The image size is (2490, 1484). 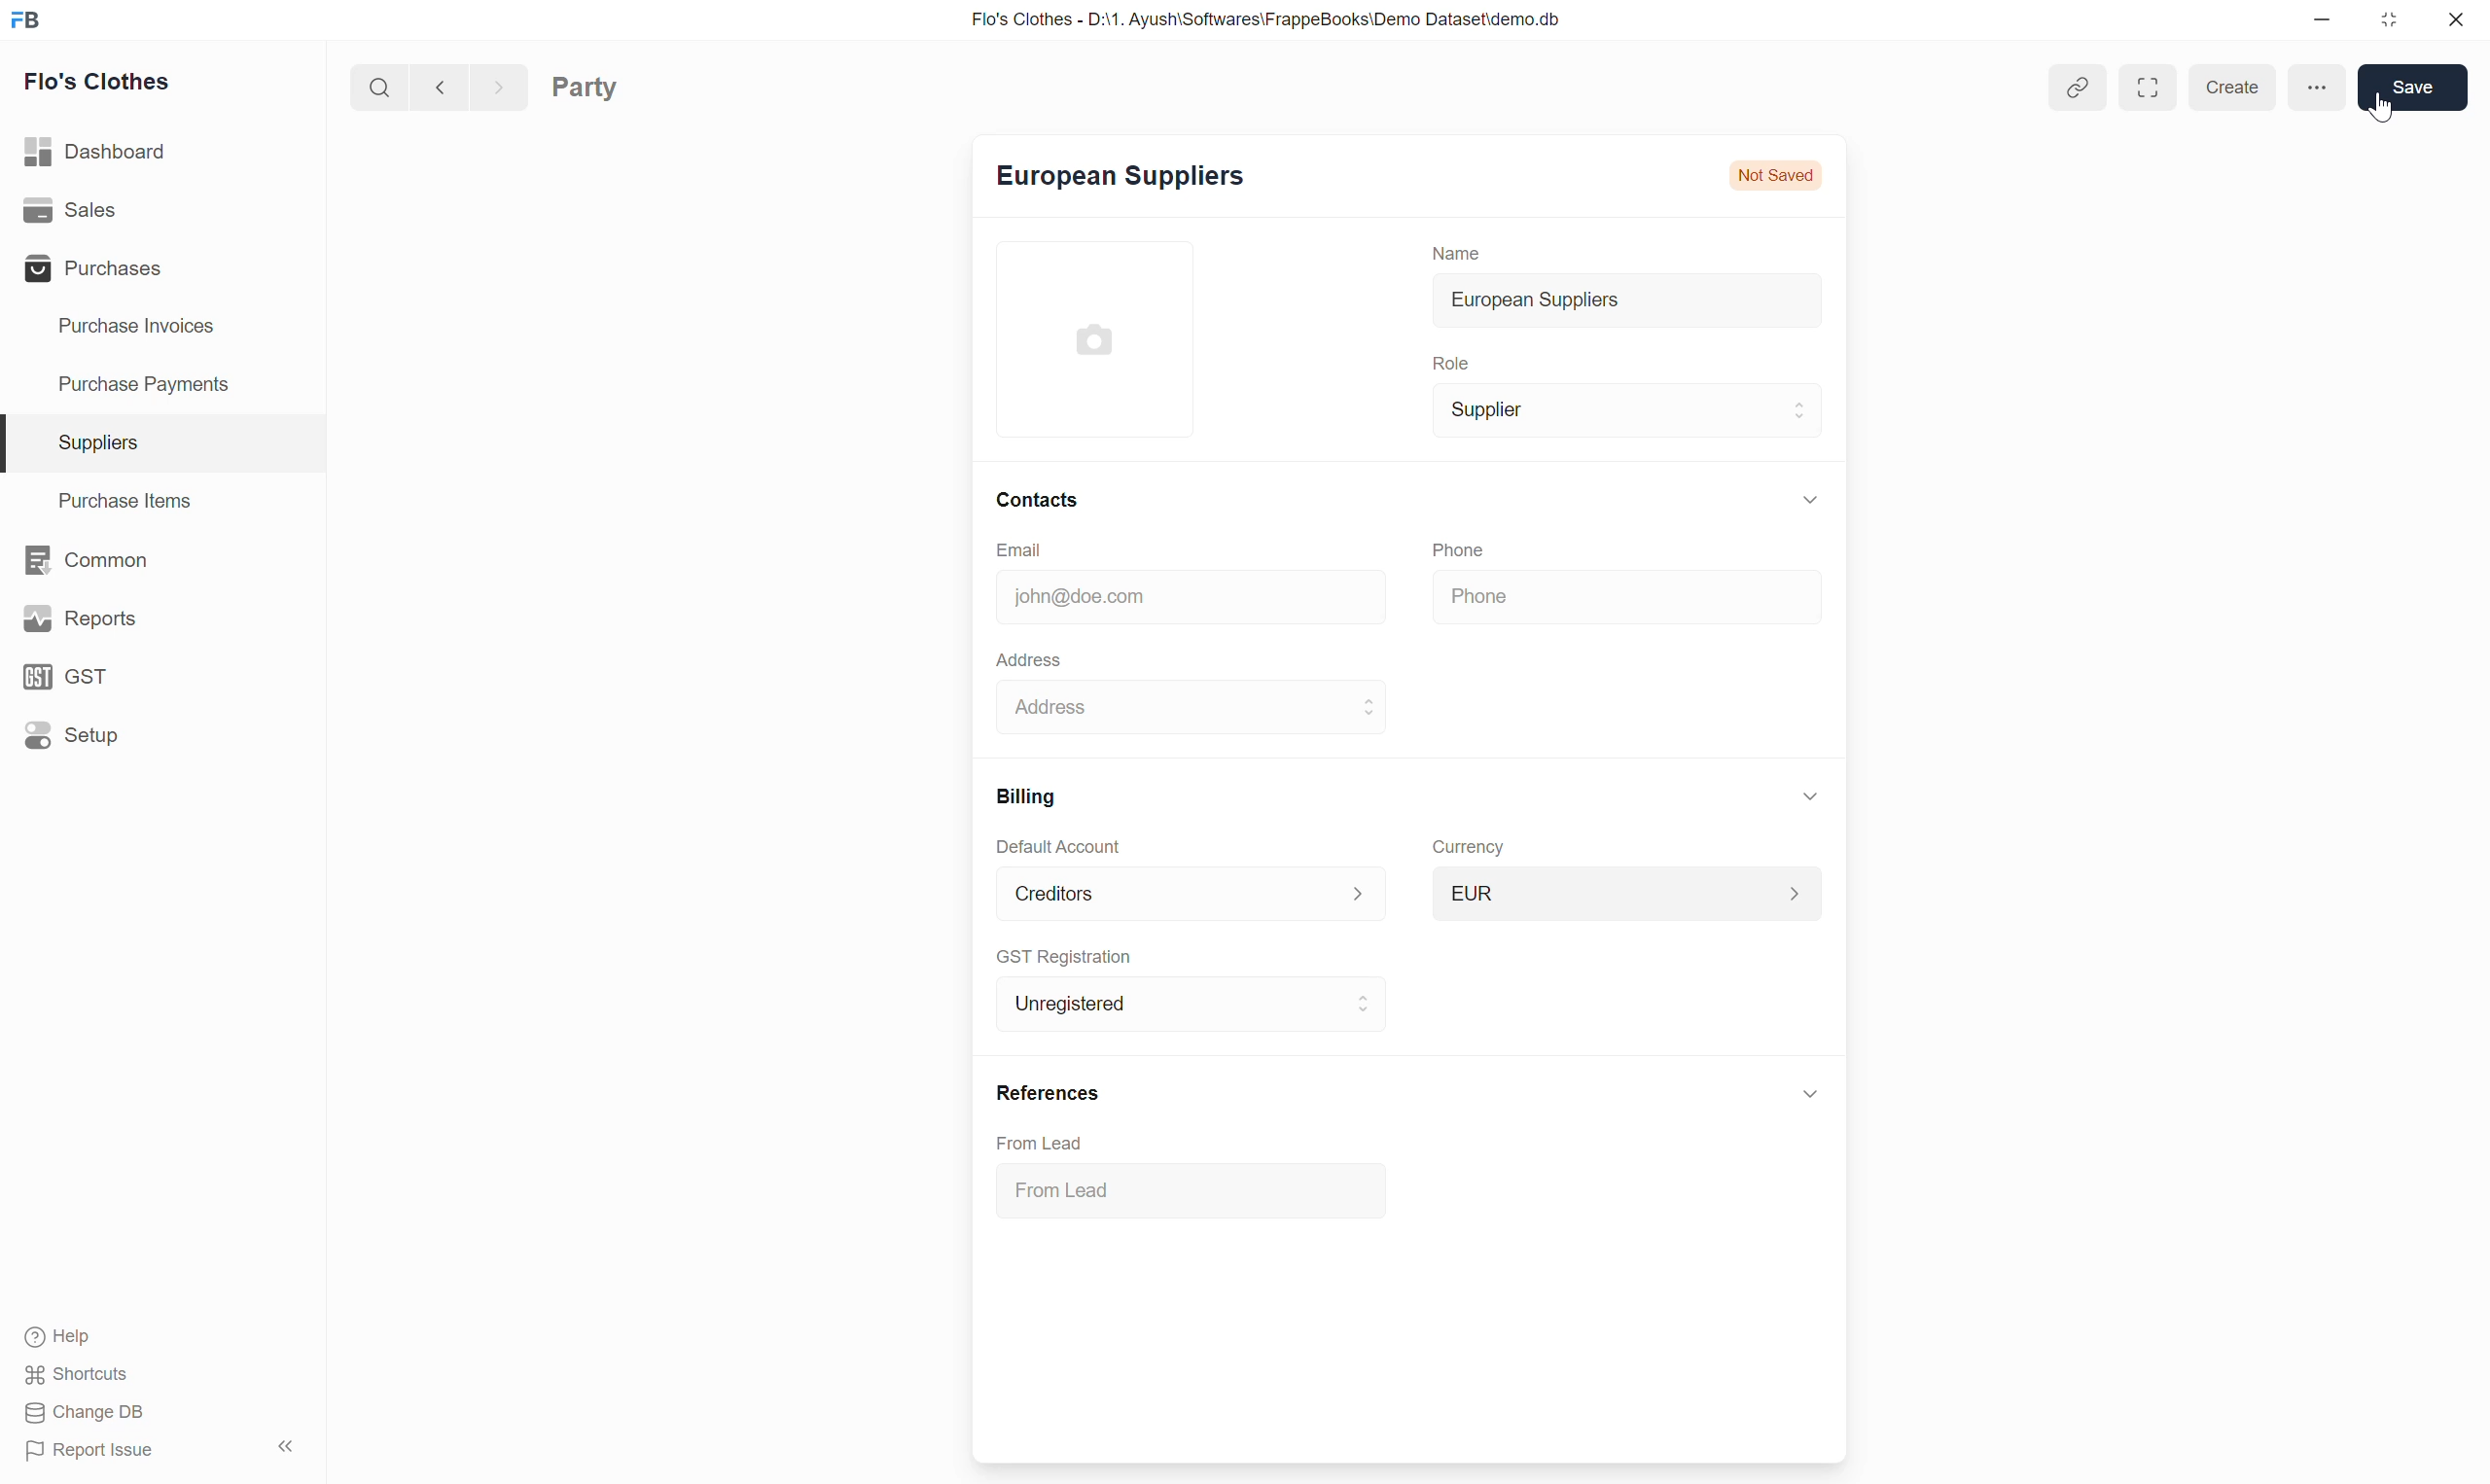 I want to click on Name, so click(x=1445, y=247).